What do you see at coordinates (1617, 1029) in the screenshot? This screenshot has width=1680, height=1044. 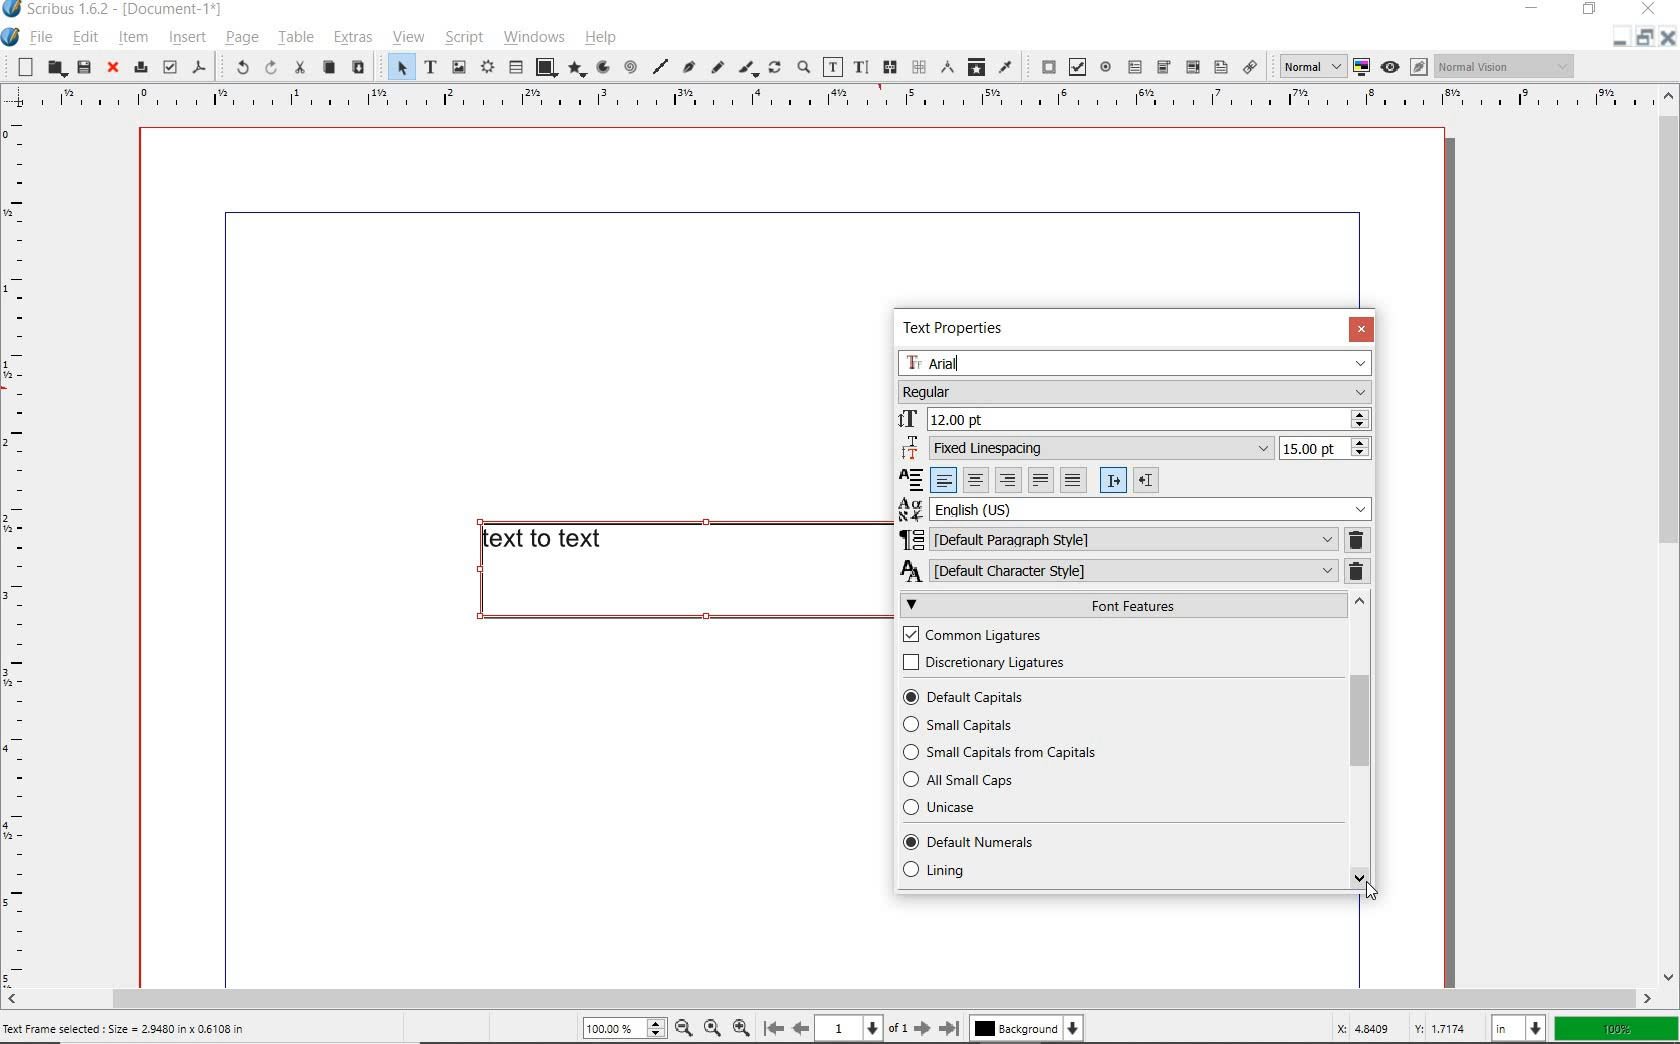 I see `100%` at bounding box center [1617, 1029].